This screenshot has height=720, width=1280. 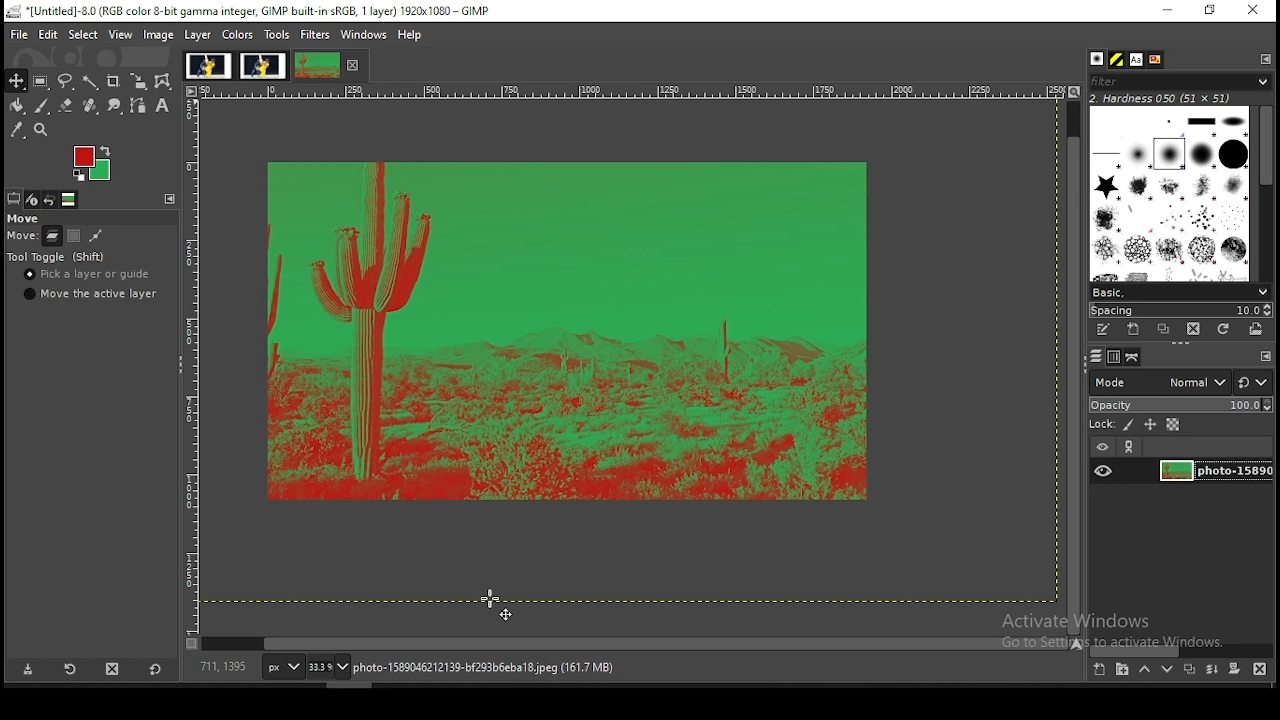 What do you see at coordinates (57, 257) in the screenshot?
I see `tool toggle` at bounding box center [57, 257].